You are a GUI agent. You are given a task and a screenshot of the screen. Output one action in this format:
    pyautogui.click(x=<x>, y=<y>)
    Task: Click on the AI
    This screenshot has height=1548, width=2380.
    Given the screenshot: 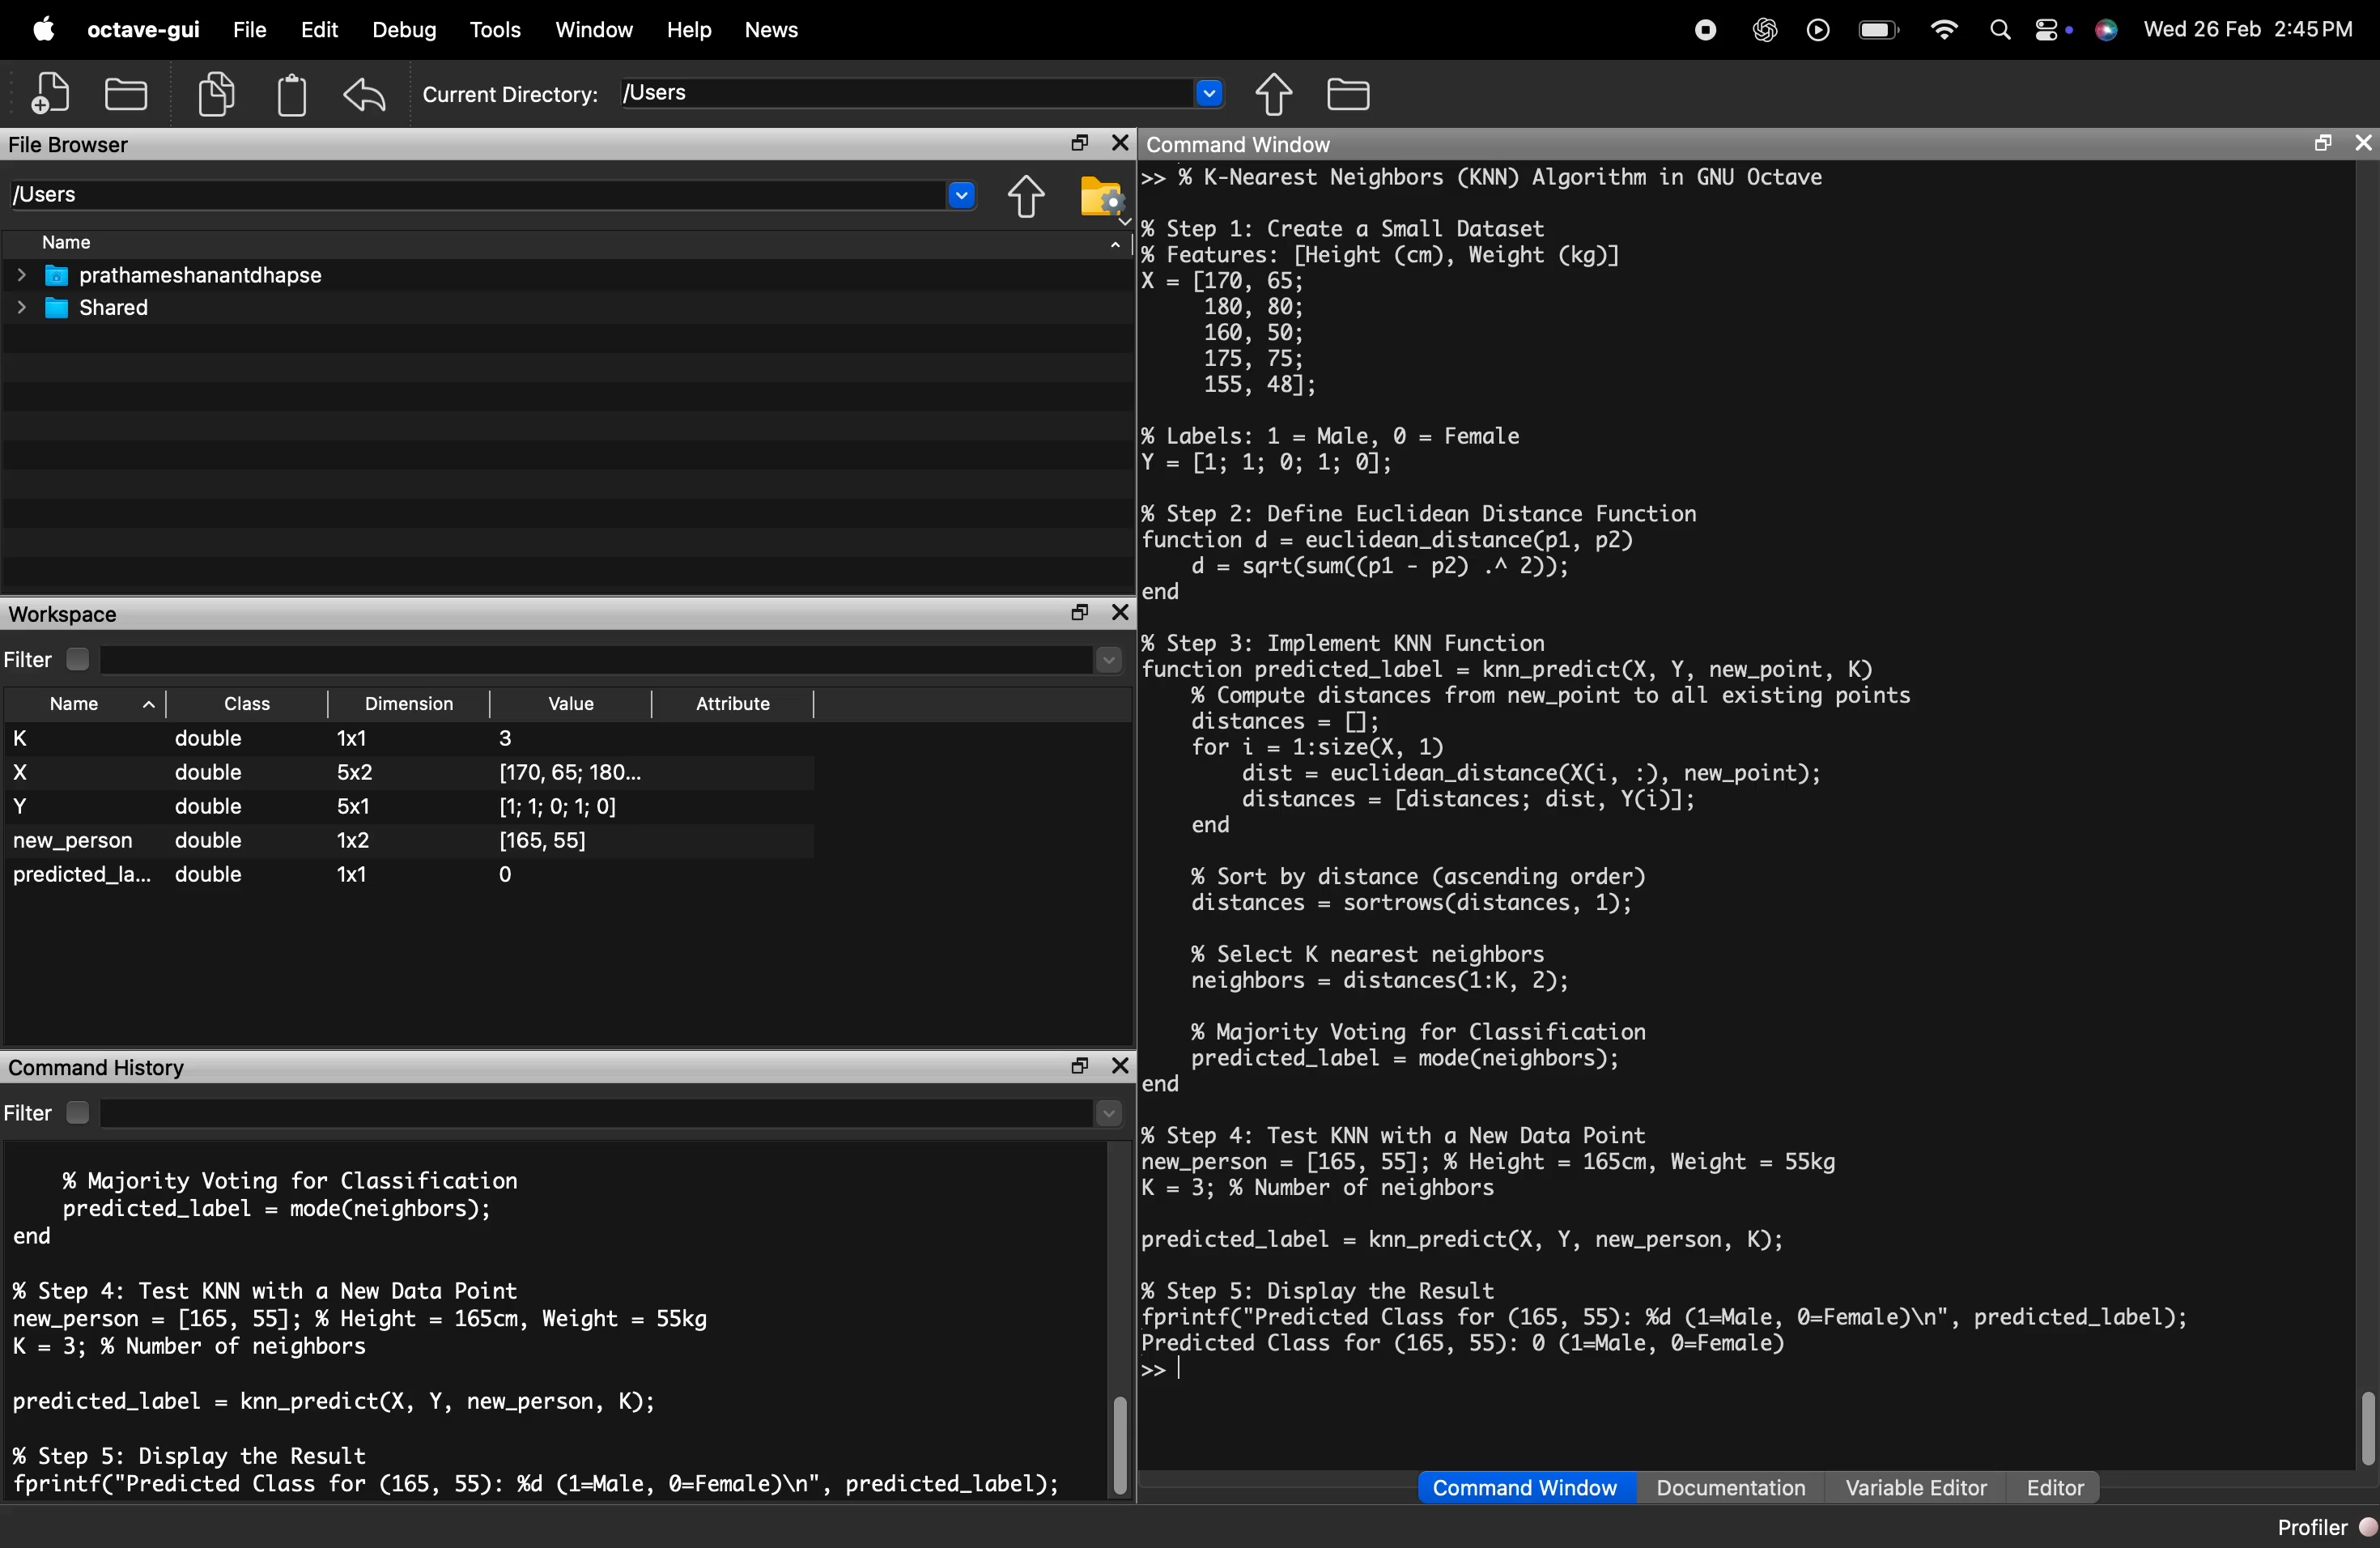 What is the action you would take?
    pyautogui.click(x=1763, y=24)
    